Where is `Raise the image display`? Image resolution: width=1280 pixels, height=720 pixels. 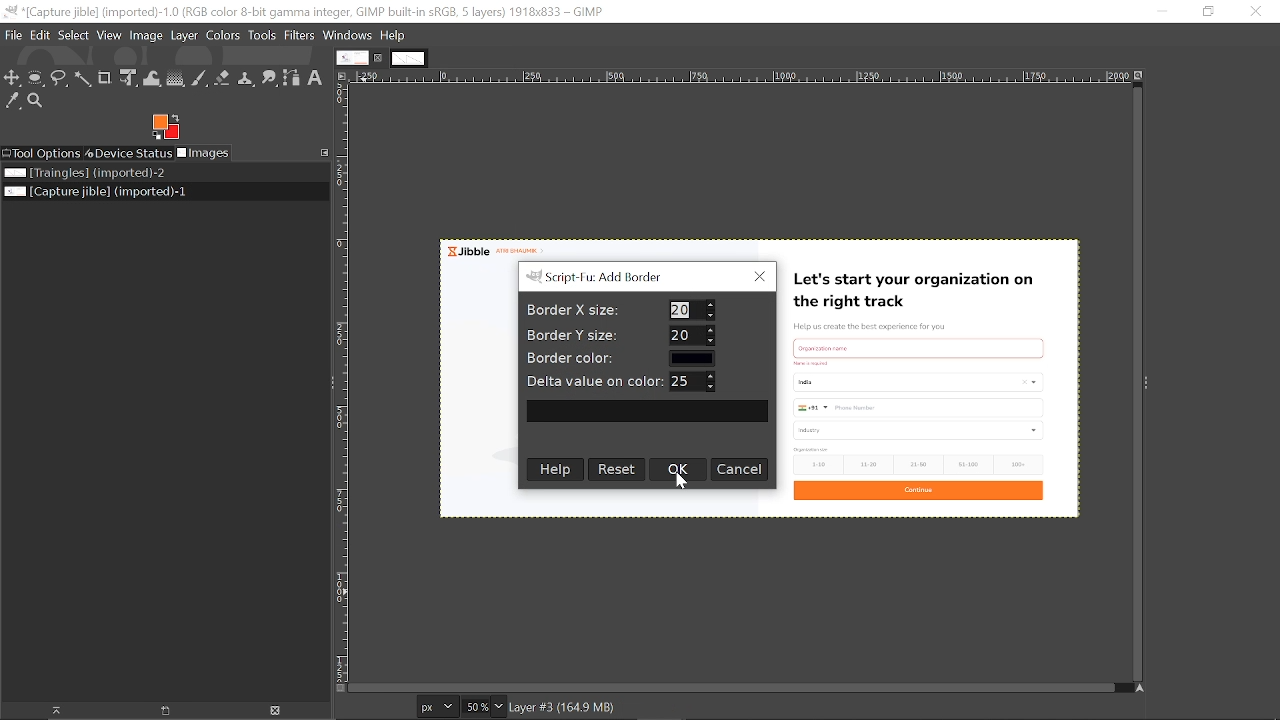 Raise the image display is located at coordinates (166, 711).